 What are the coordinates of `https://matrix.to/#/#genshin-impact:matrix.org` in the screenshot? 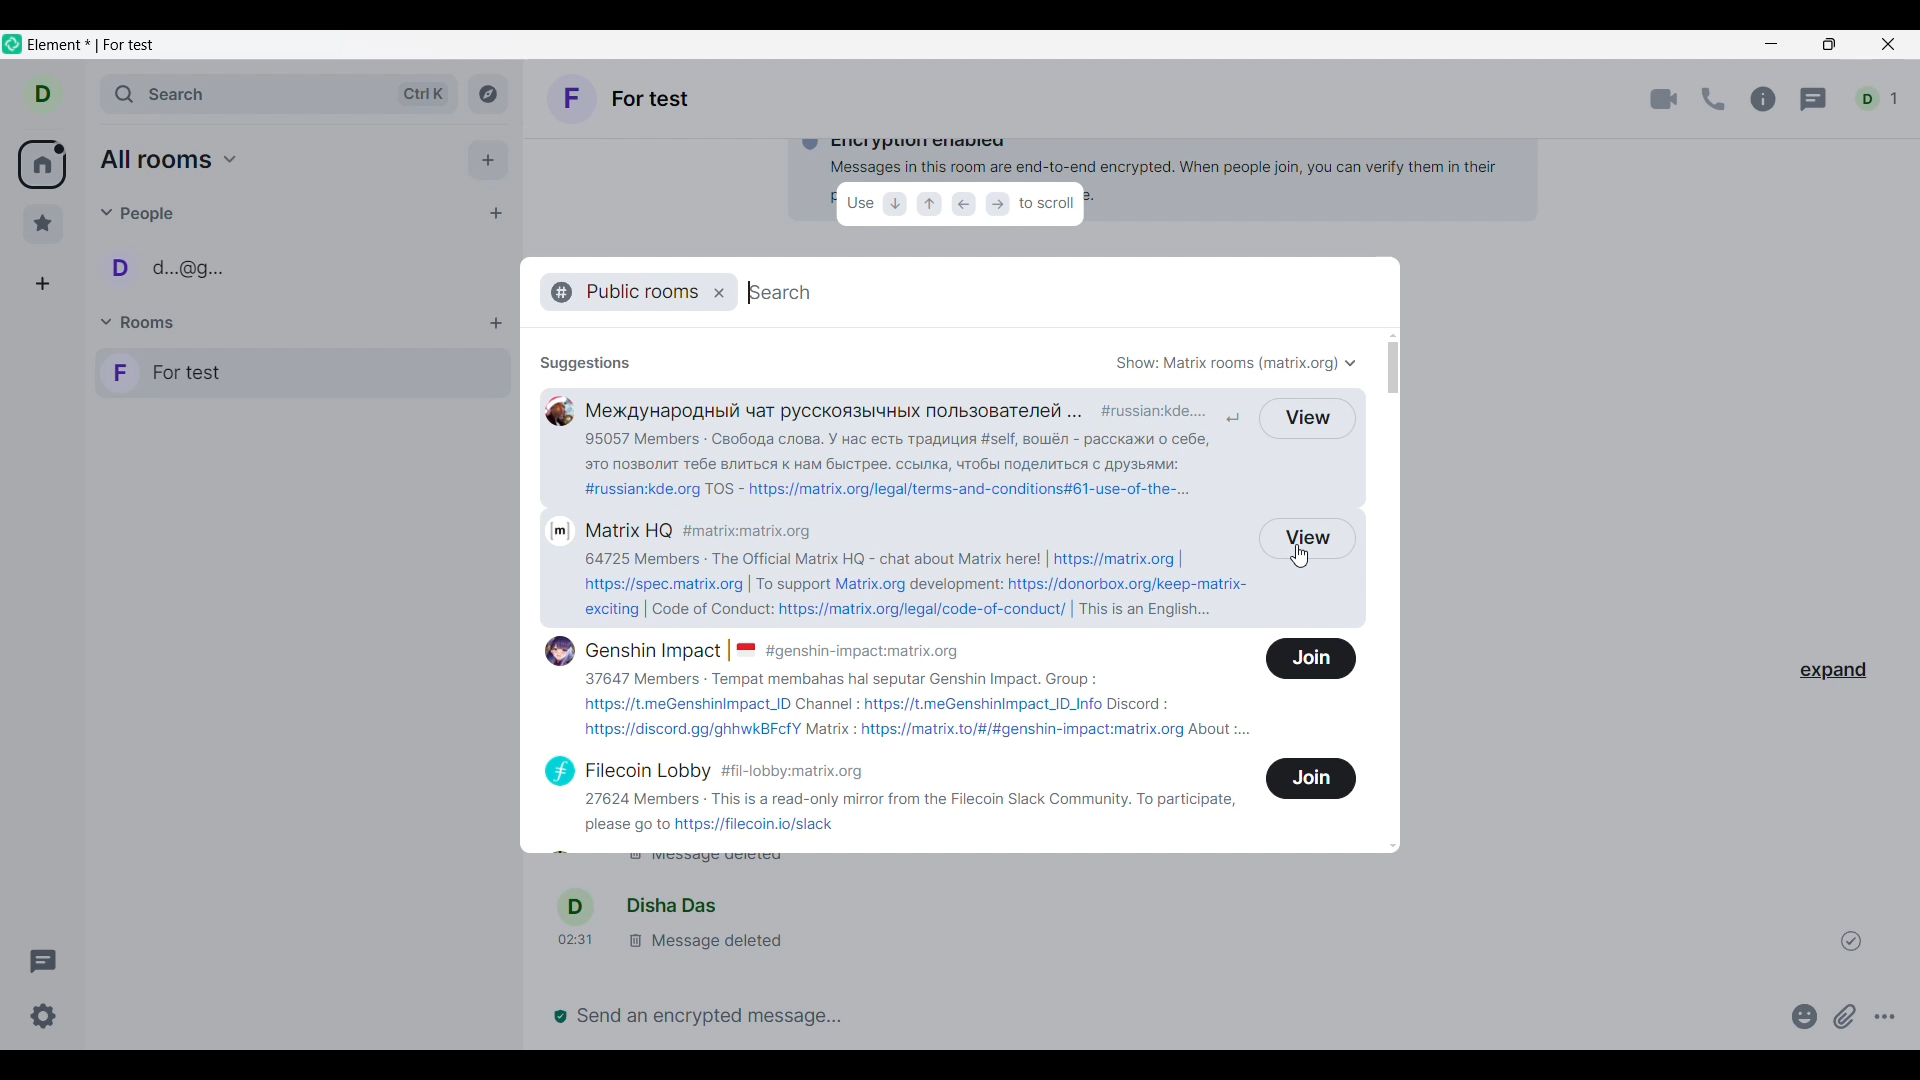 It's located at (1025, 731).